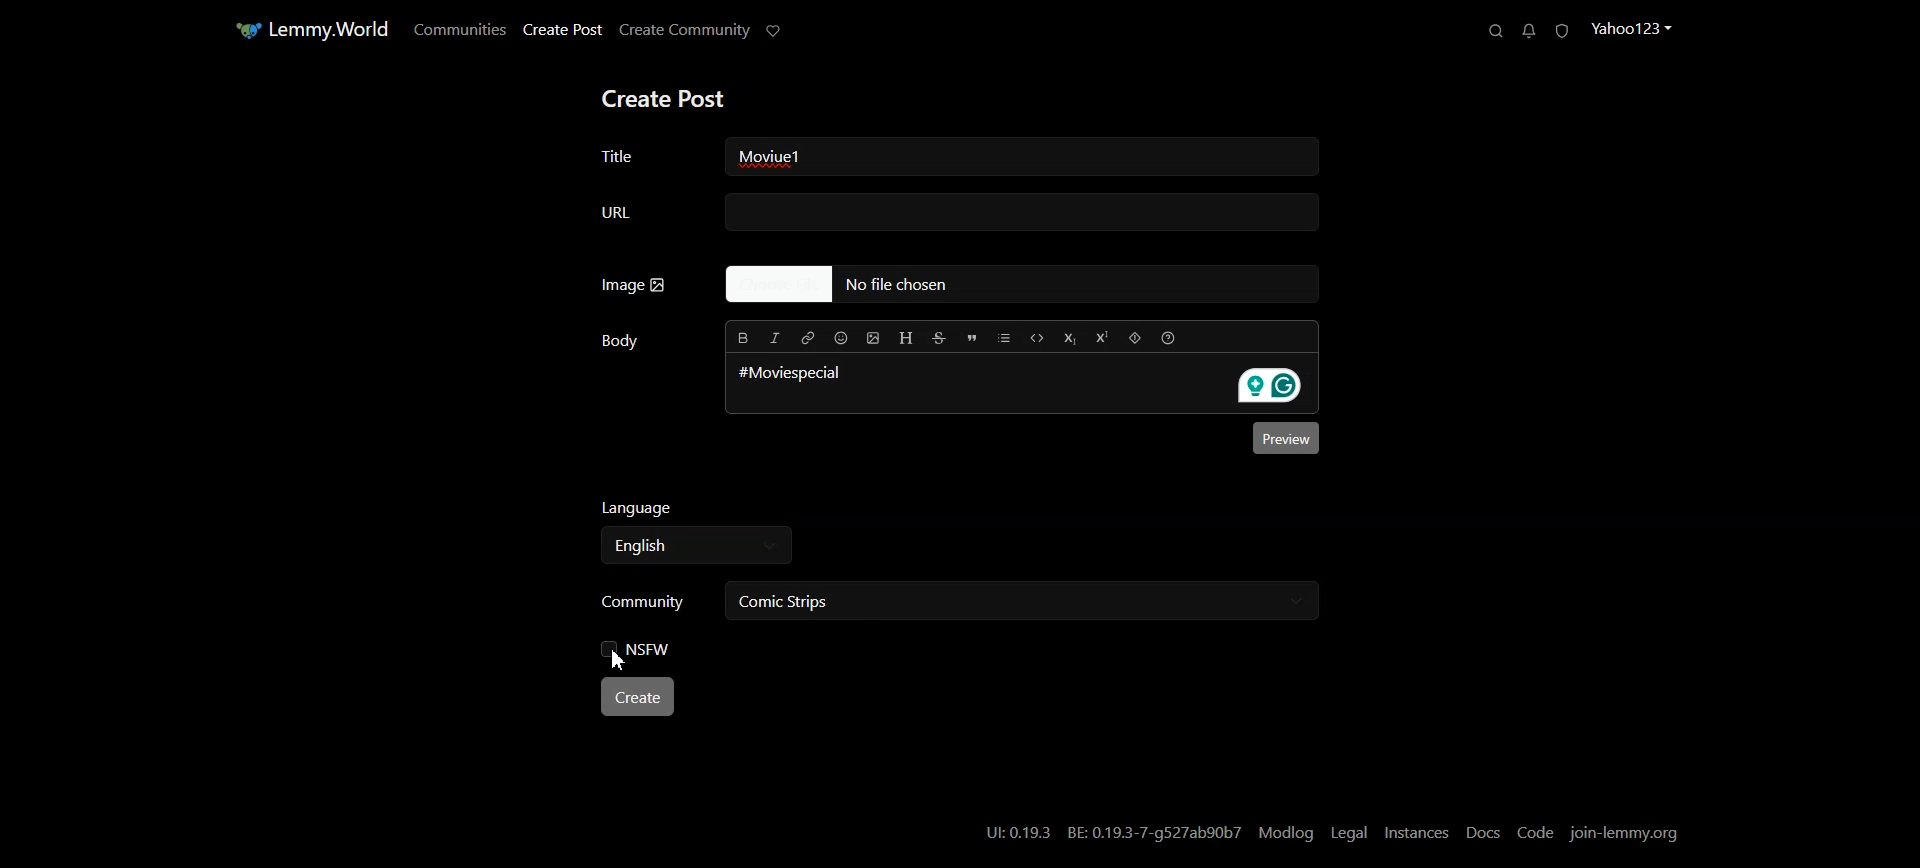 Image resolution: width=1920 pixels, height=868 pixels. Describe the element at coordinates (640, 699) in the screenshot. I see `Create` at that location.